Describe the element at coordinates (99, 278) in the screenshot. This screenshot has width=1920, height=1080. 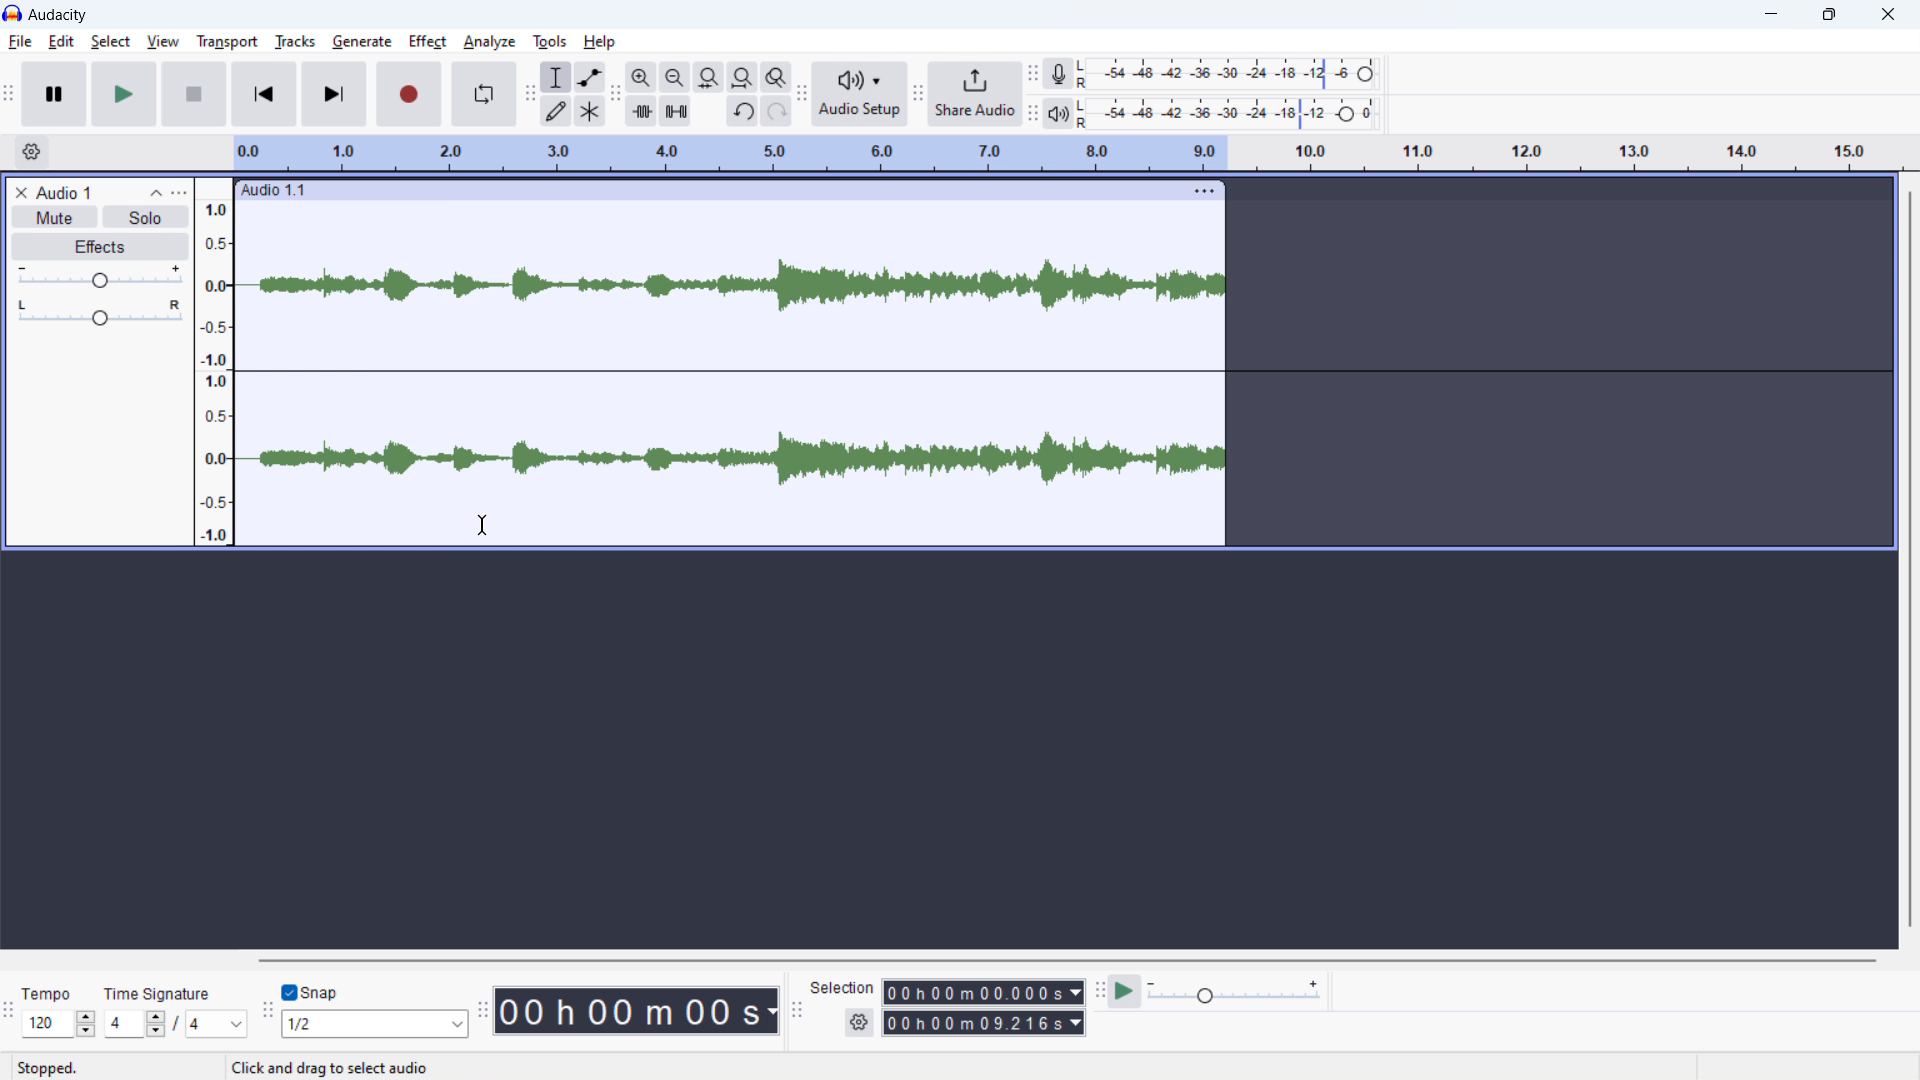
I see `gain` at that location.